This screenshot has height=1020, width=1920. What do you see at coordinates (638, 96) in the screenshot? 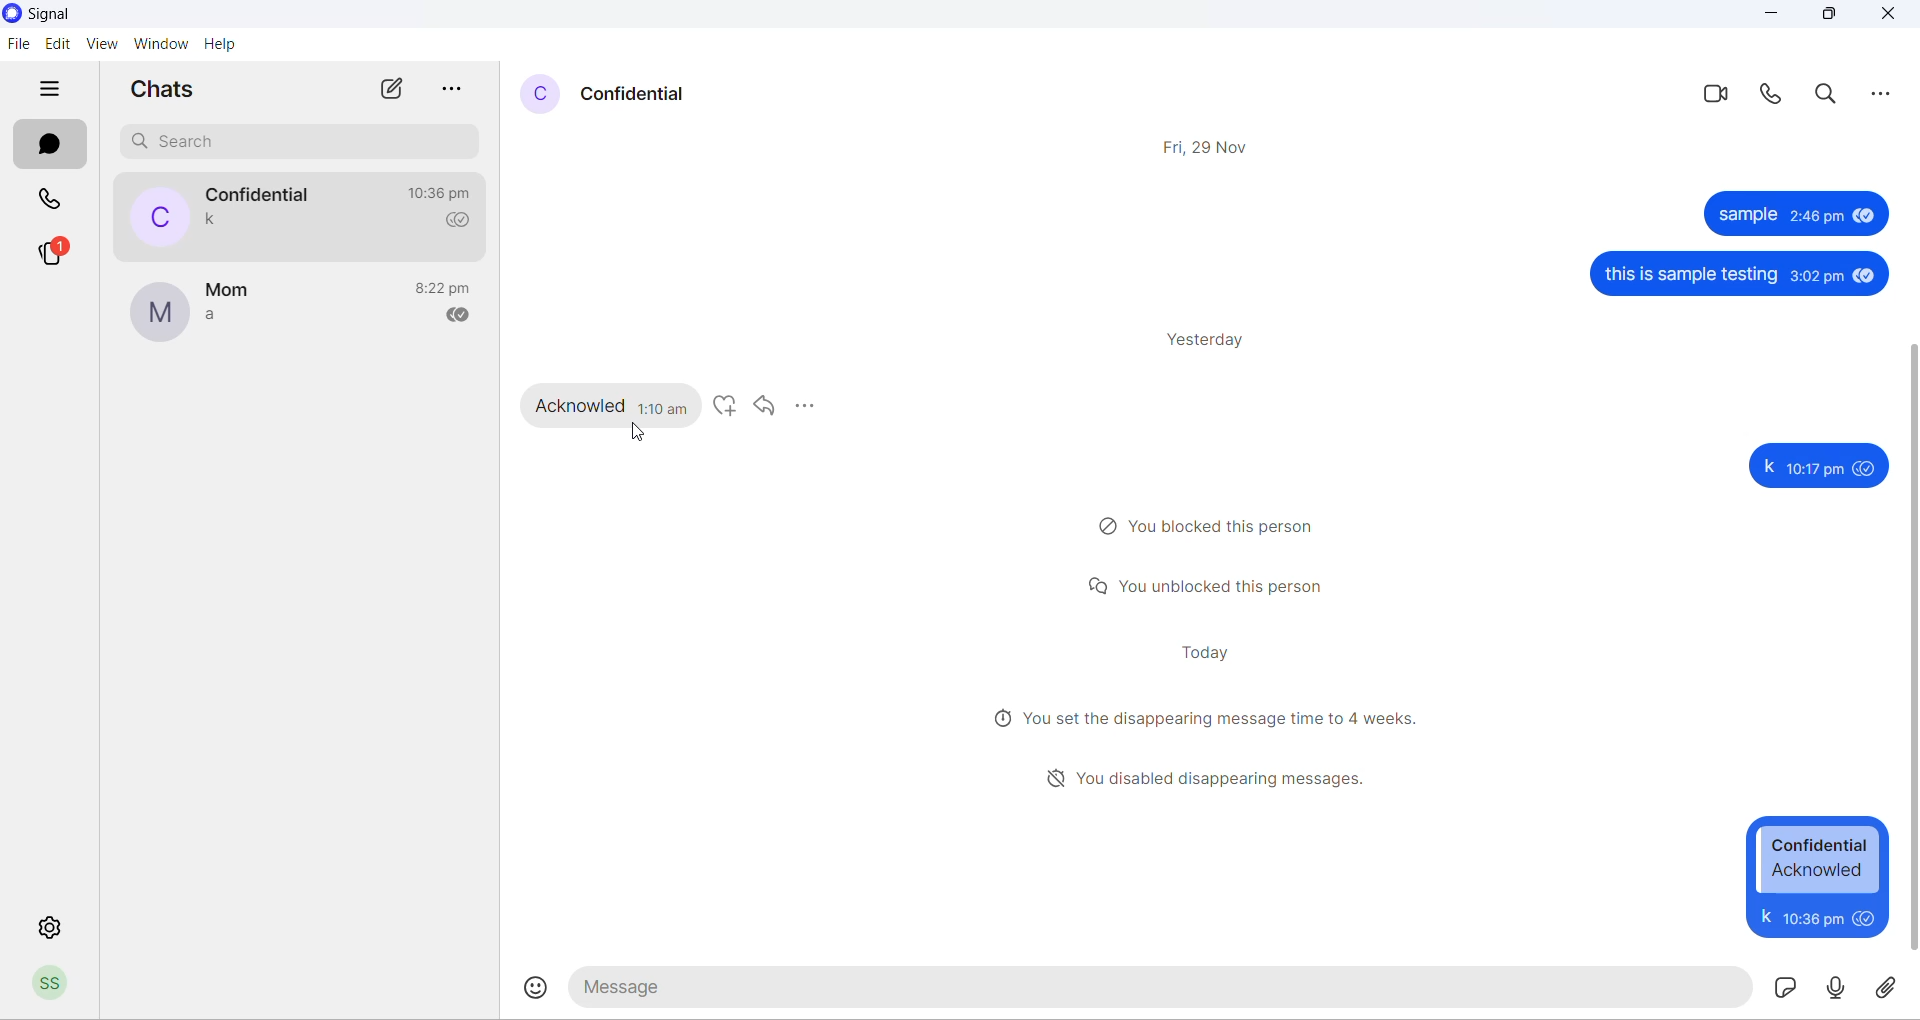
I see `contact name` at bounding box center [638, 96].